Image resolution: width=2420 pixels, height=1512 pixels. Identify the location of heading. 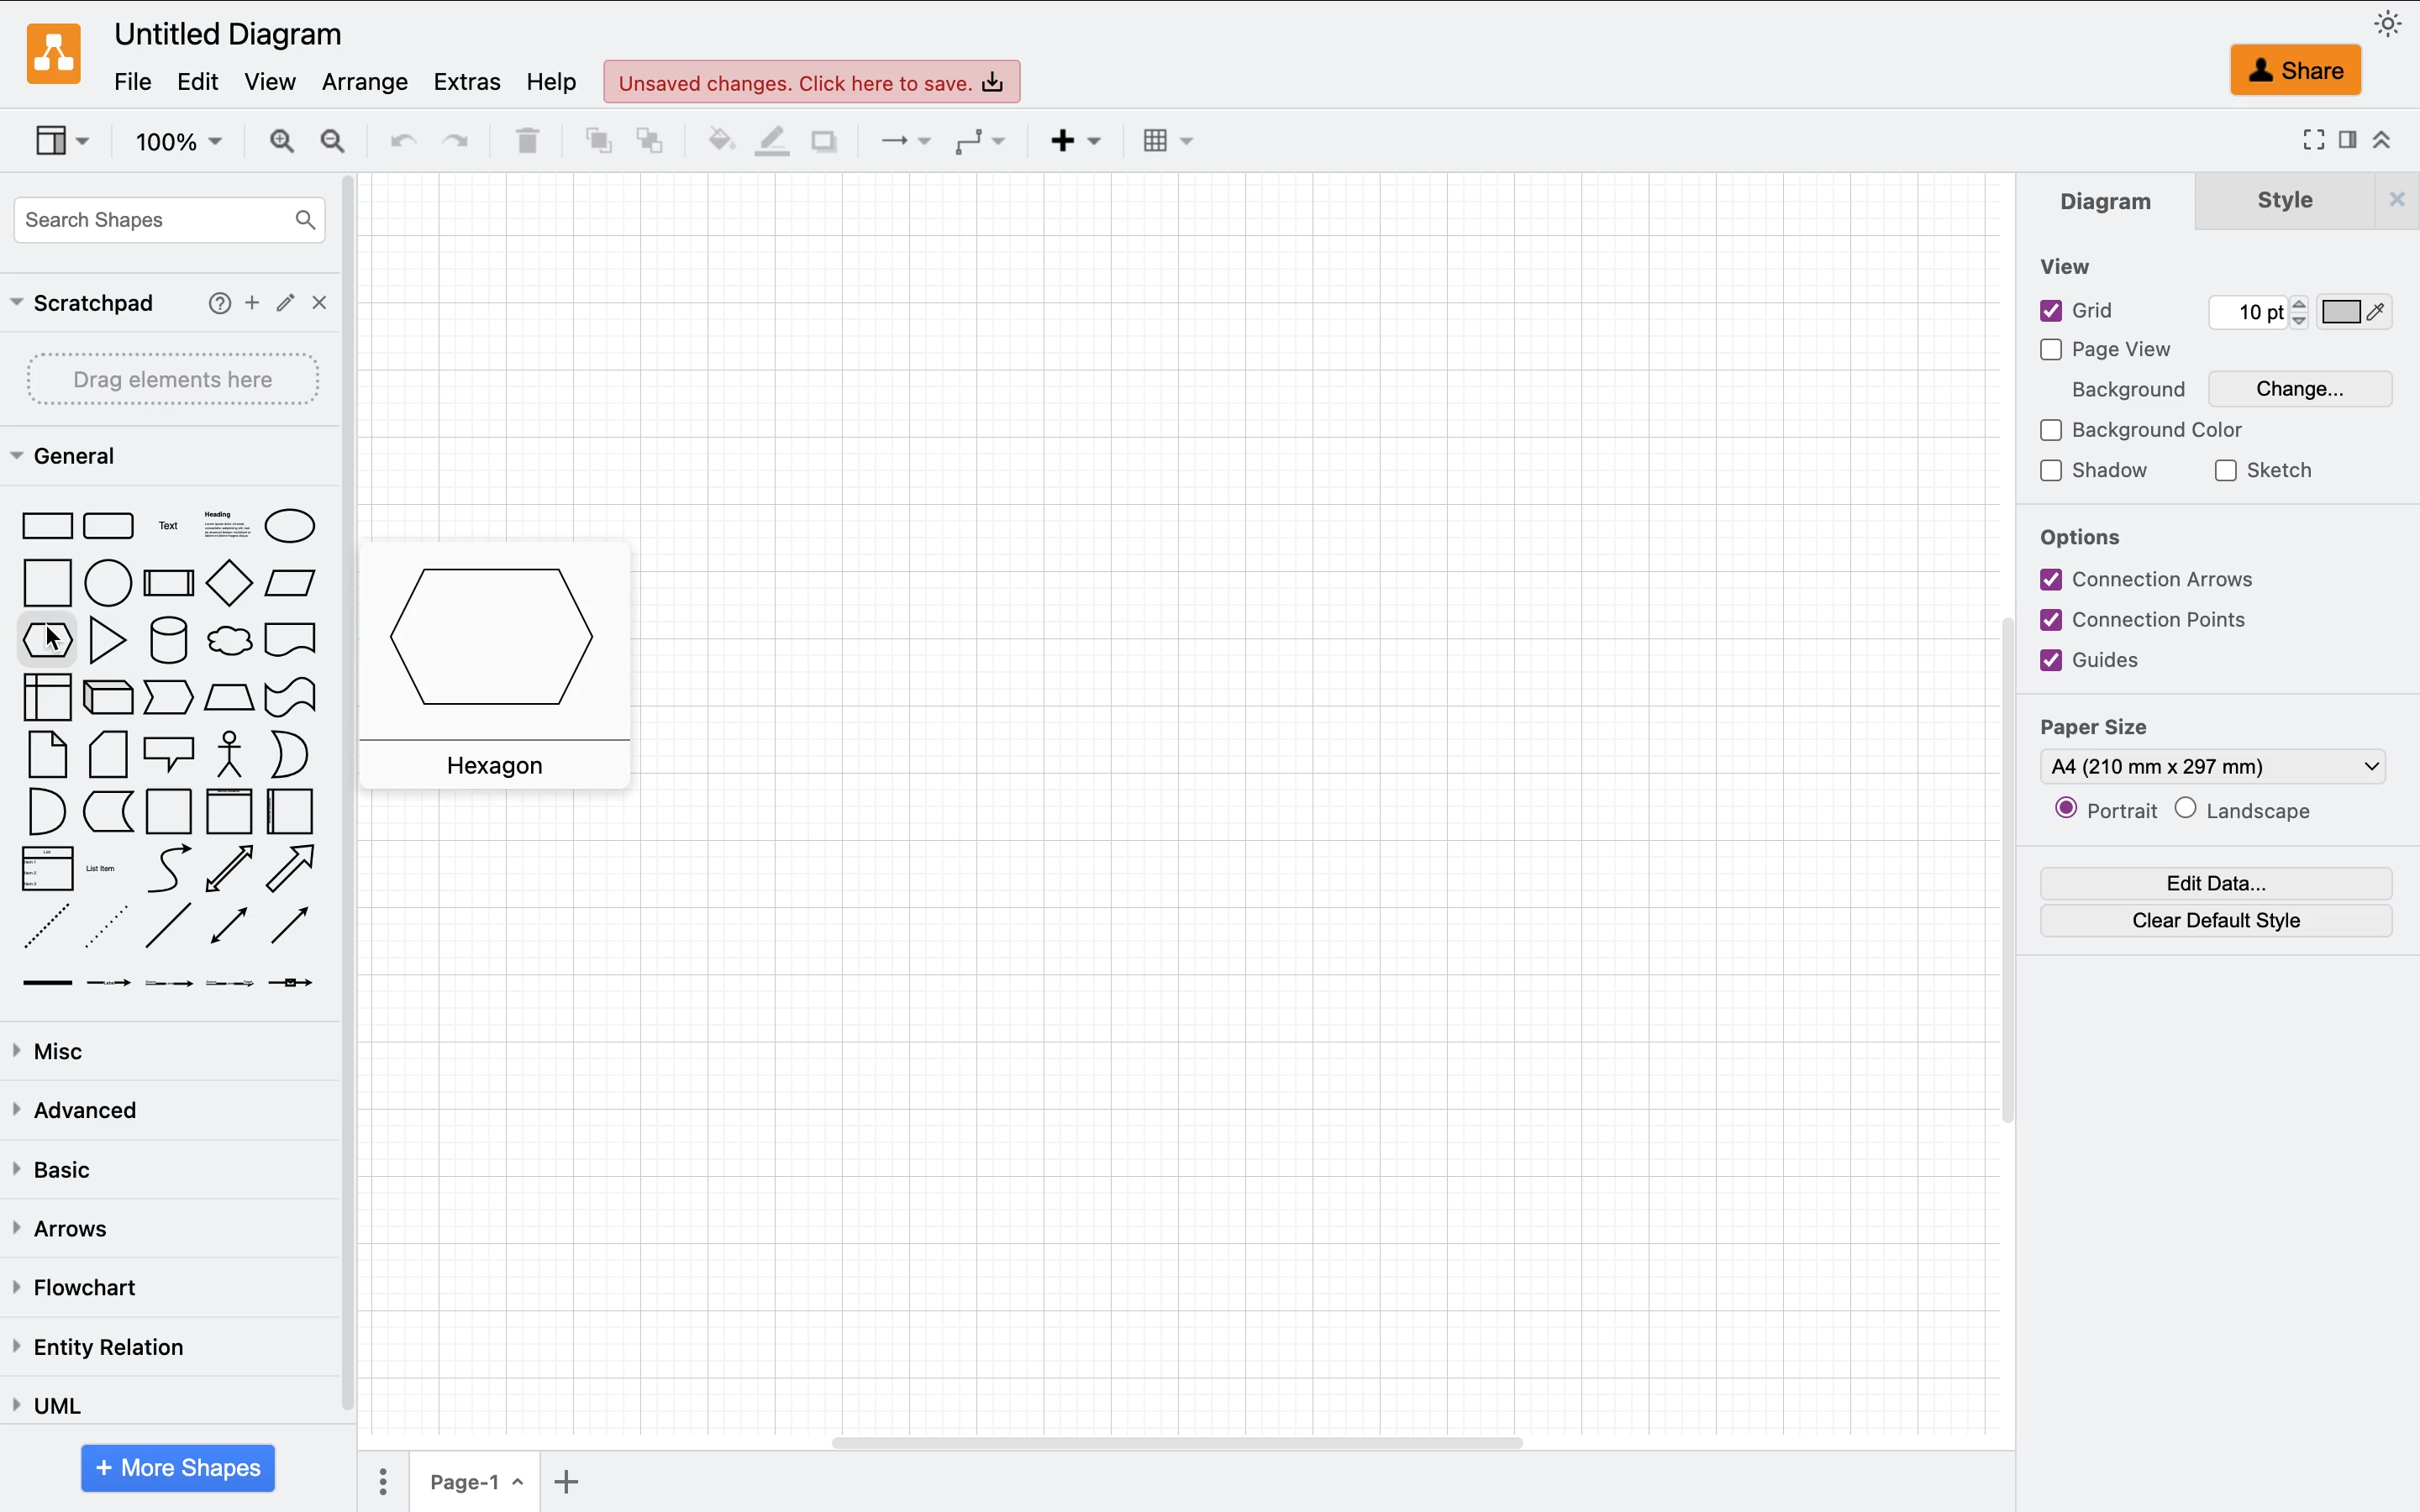
(222, 523).